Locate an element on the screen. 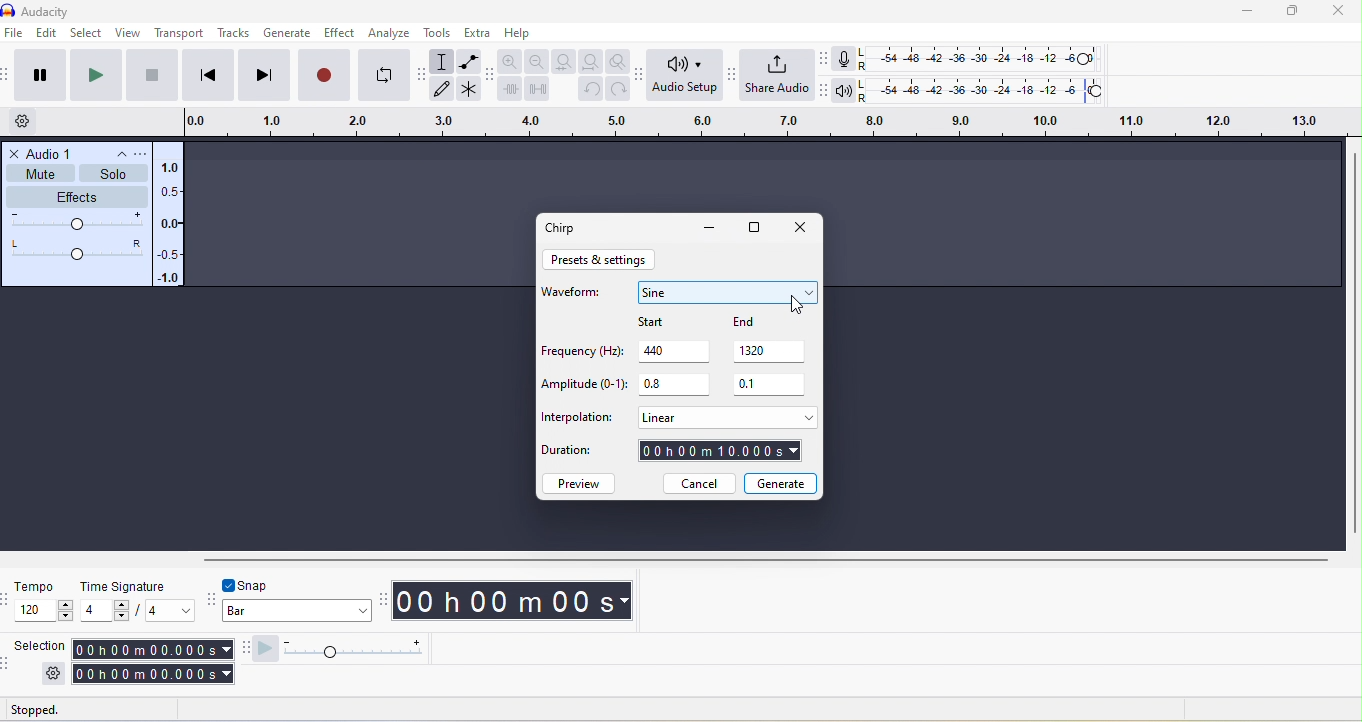 The height and width of the screenshot is (722, 1362). duration: is located at coordinates (578, 454).